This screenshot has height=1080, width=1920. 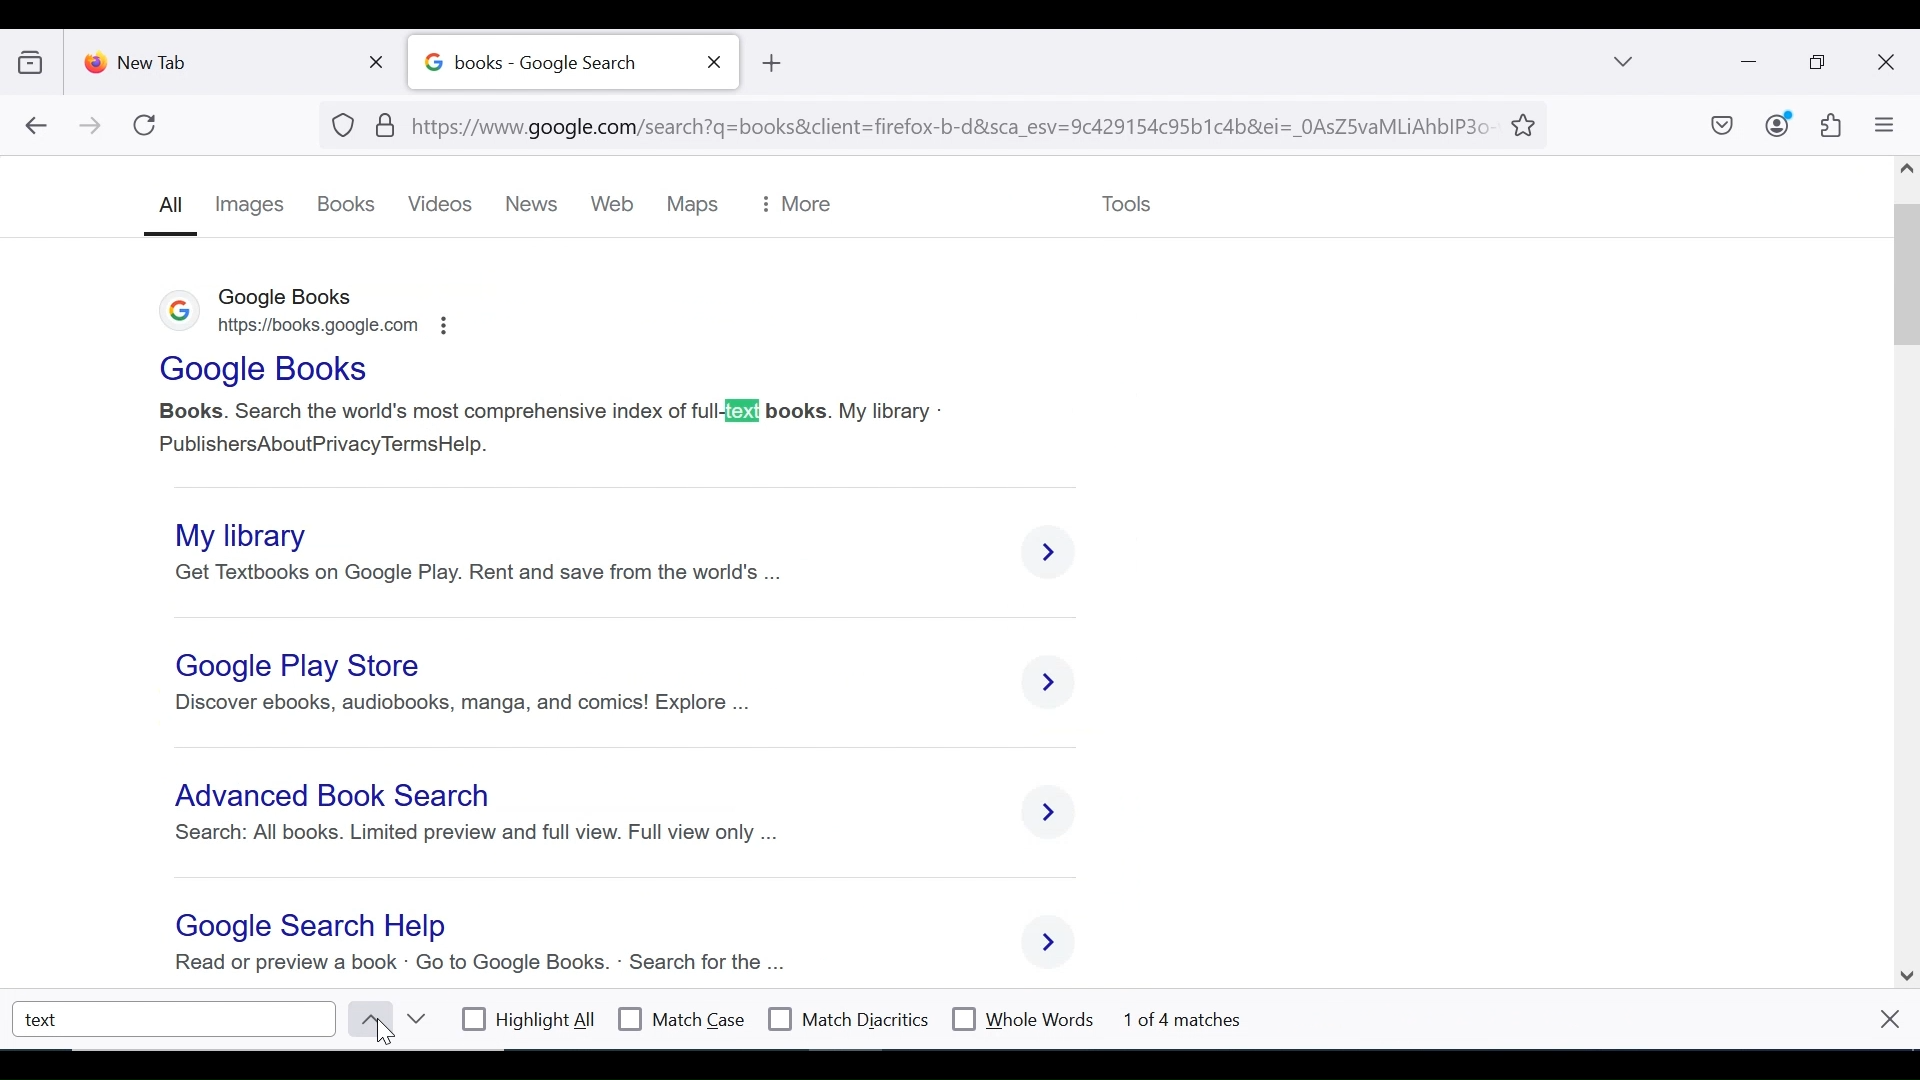 I want to click on Google Play Store, so click(x=303, y=666).